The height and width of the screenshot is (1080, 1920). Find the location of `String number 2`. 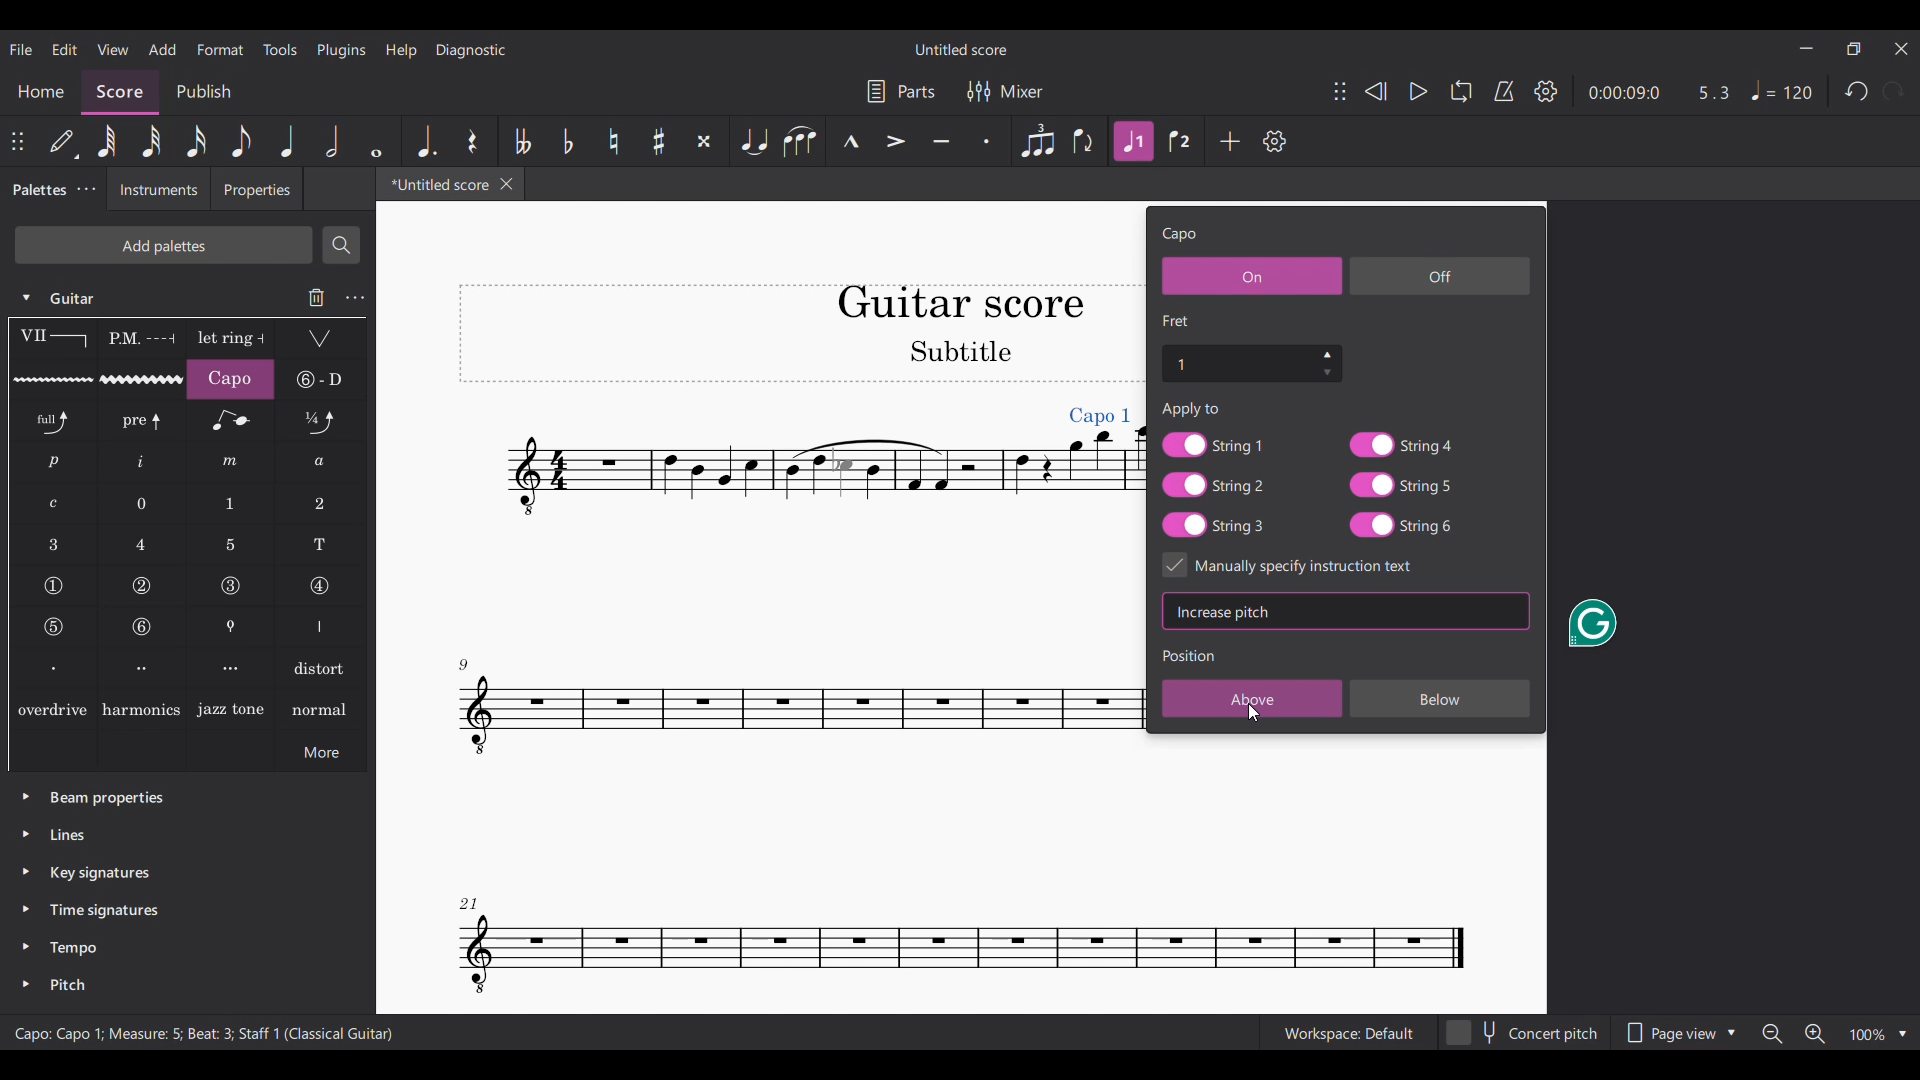

String number 2 is located at coordinates (143, 586).